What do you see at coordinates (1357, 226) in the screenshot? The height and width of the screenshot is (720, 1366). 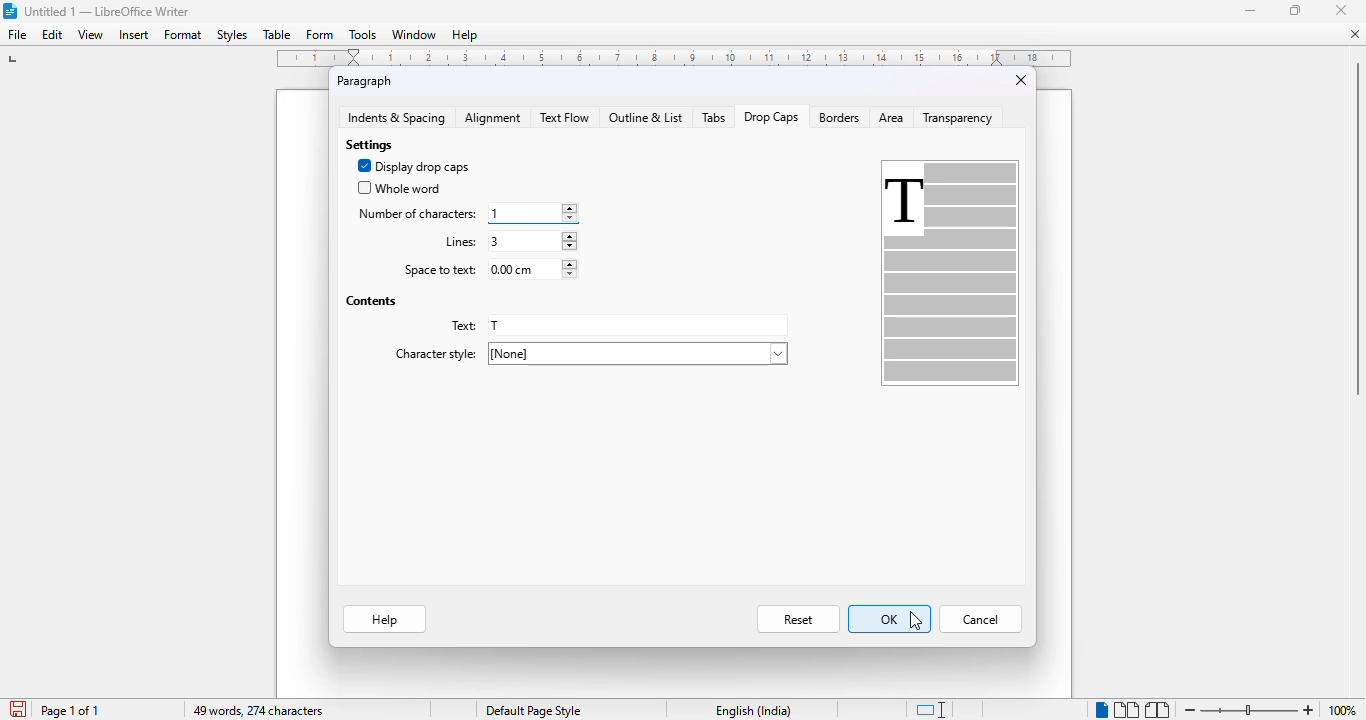 I see `vertical scroll bar` at bounding box center [1357, 226].